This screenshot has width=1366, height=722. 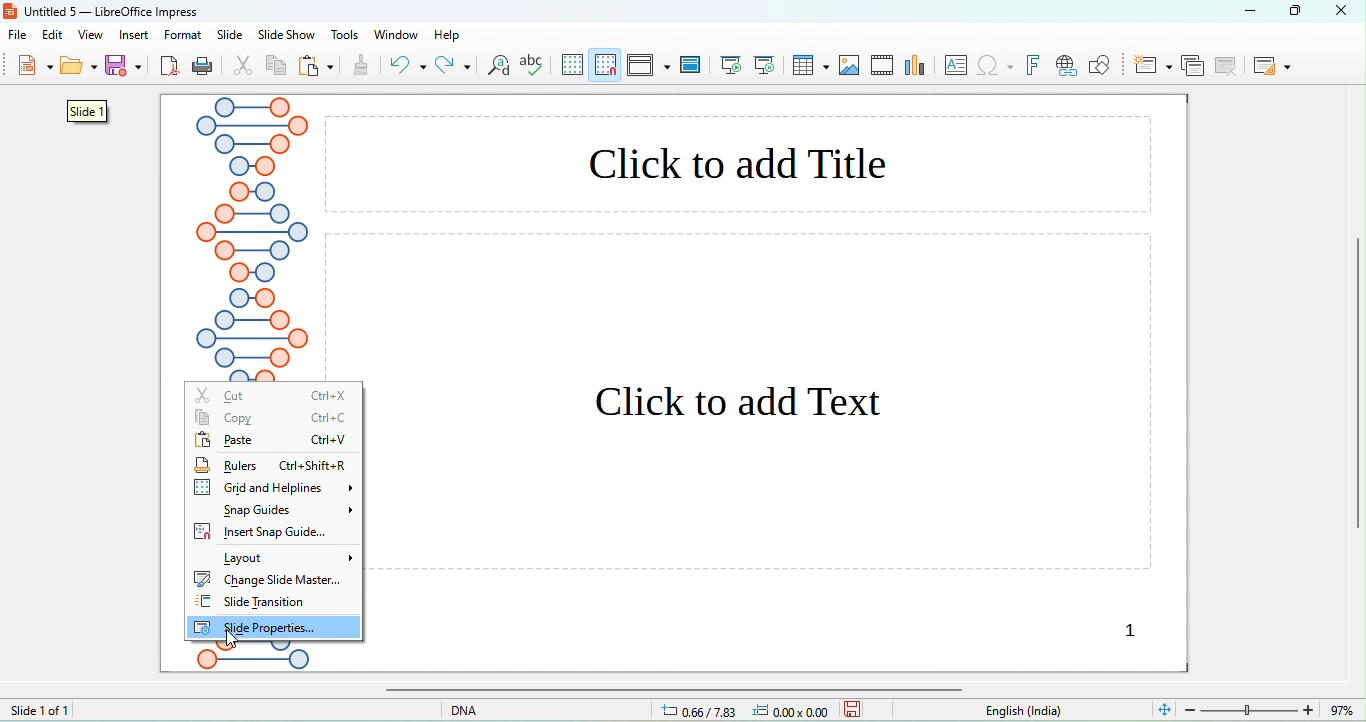 I want to click on display views, so click(x=649, y=64).